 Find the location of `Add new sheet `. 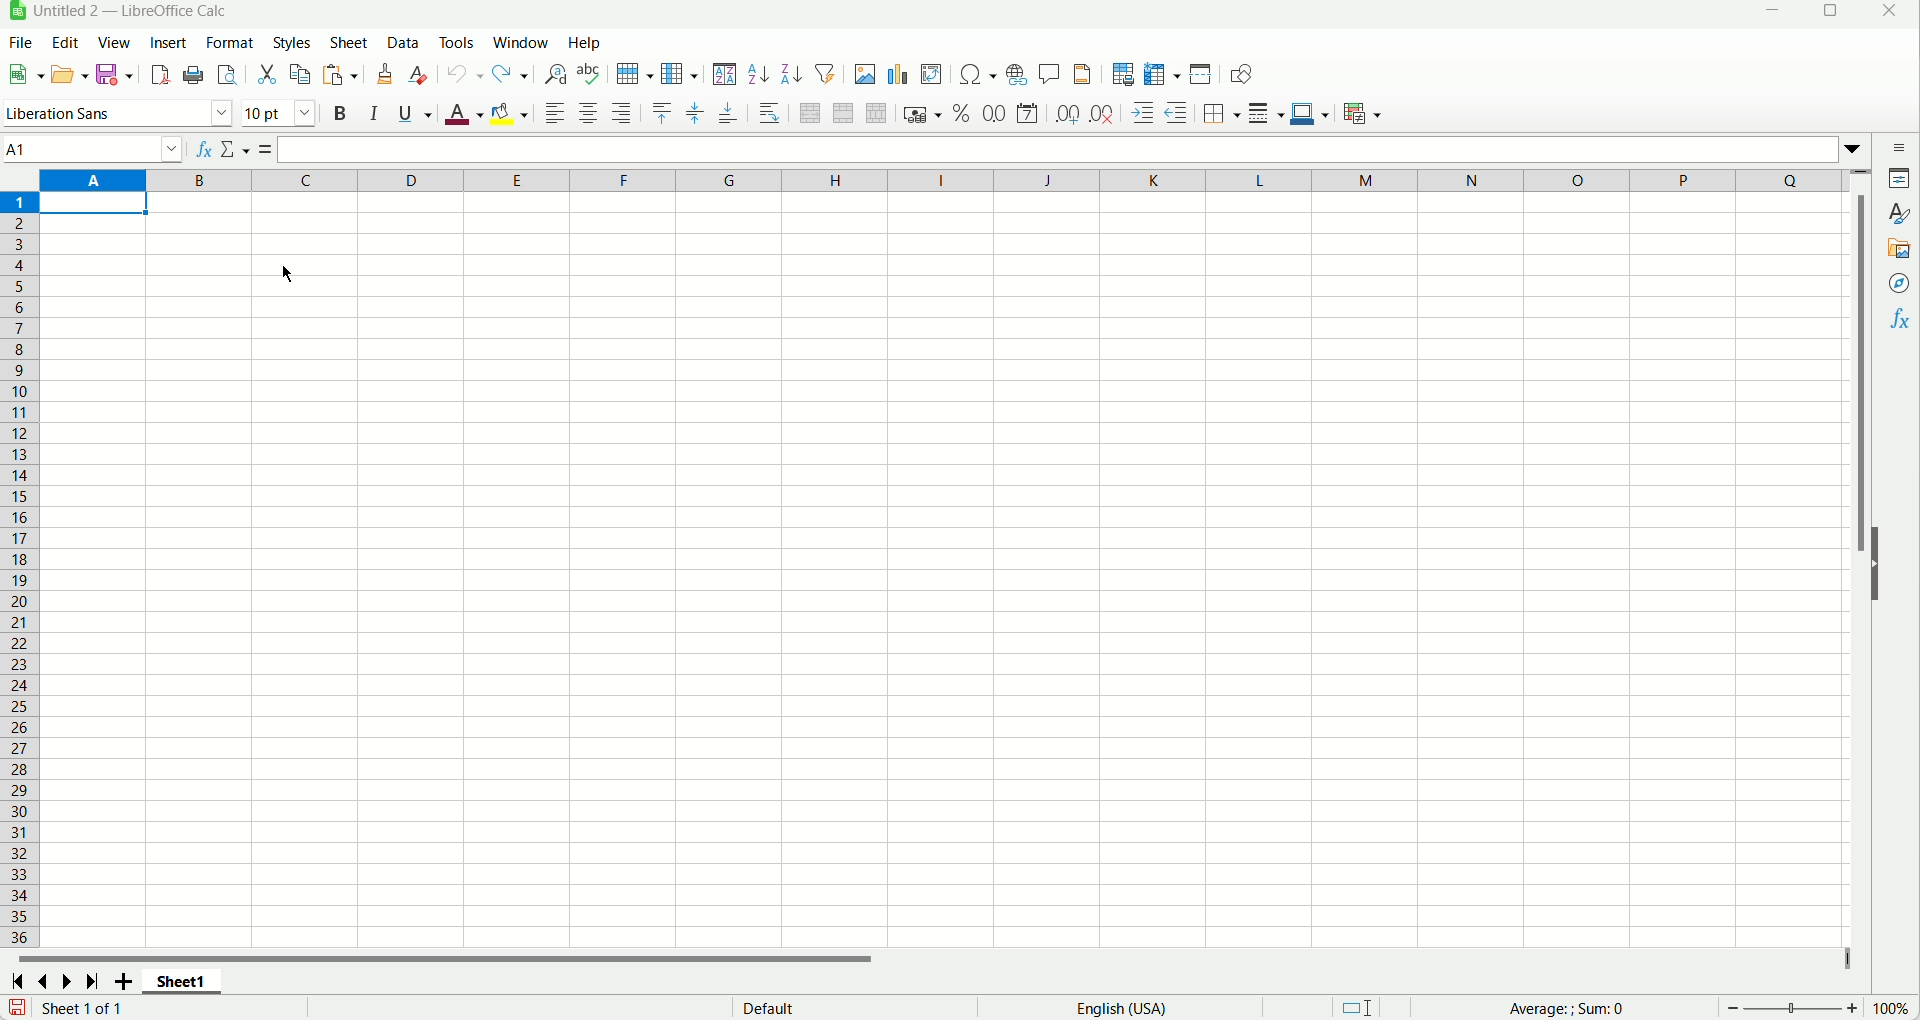

Add new sheet  is located at coordinates (123, 984).